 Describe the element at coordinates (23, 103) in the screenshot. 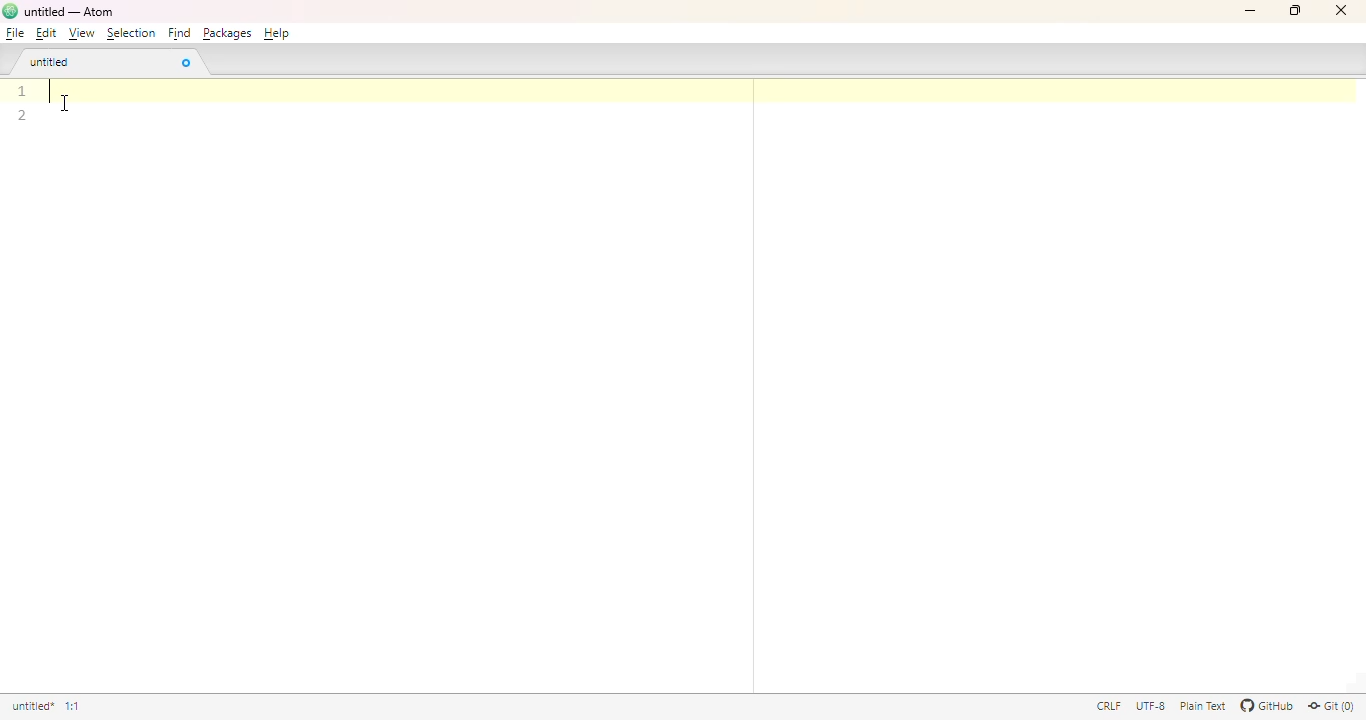

I see `line numbers` at that location.